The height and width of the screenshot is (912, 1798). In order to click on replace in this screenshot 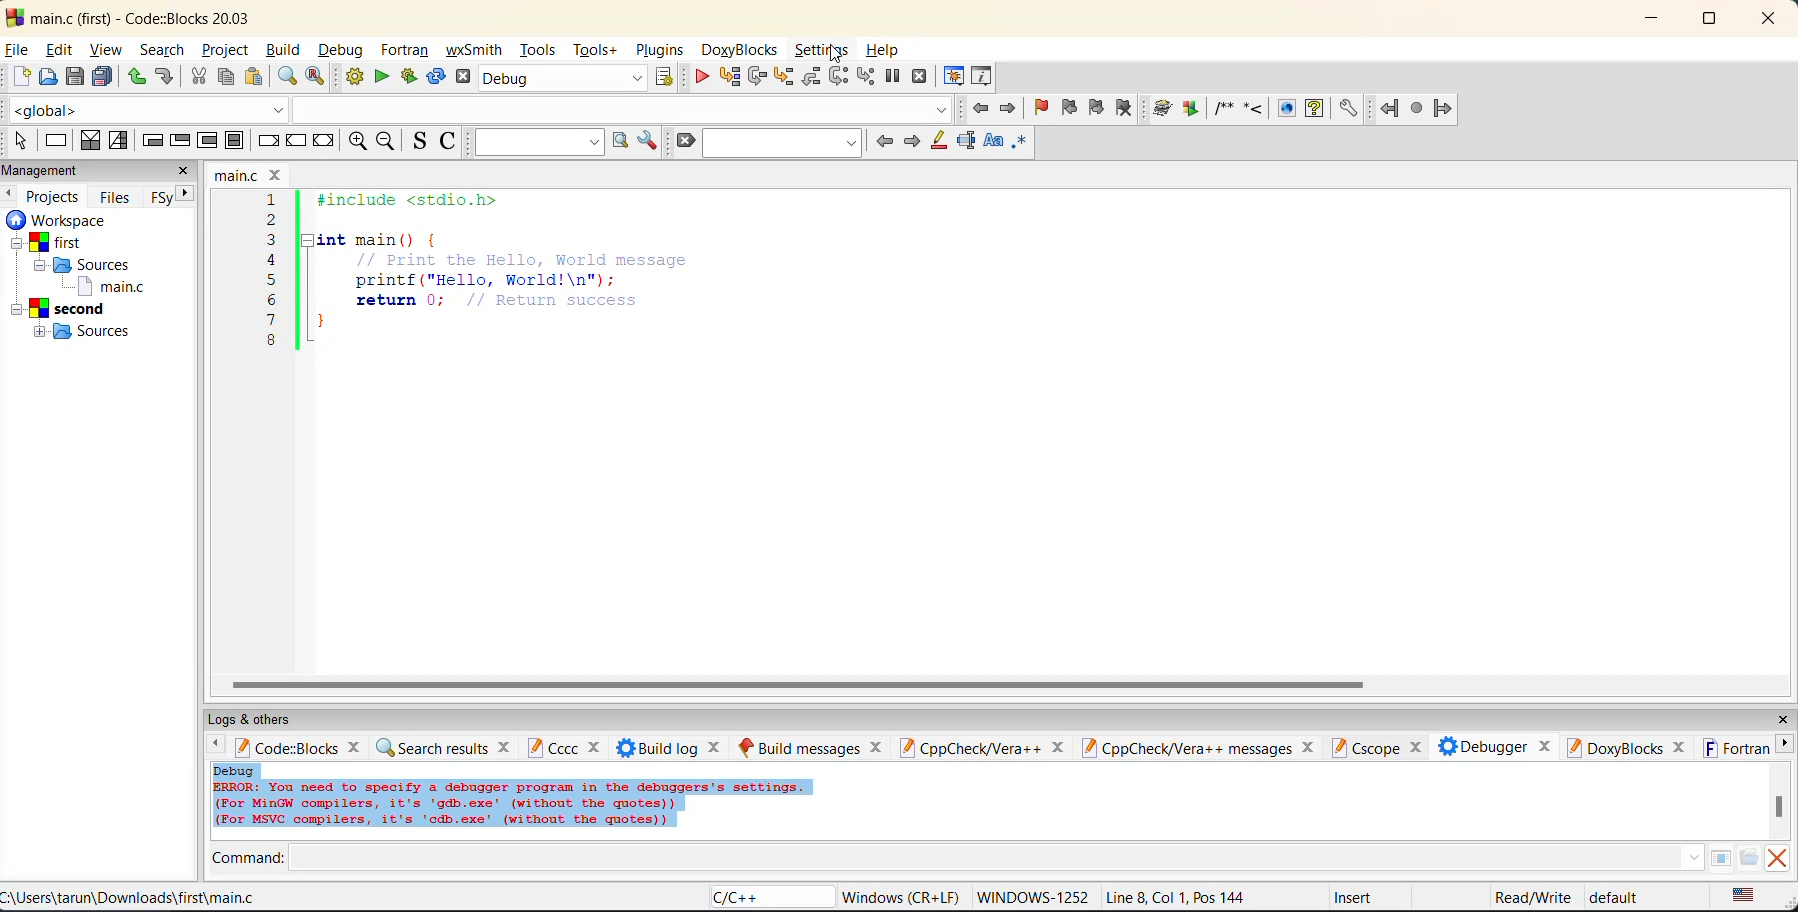, I will do `click(317, 78)`.